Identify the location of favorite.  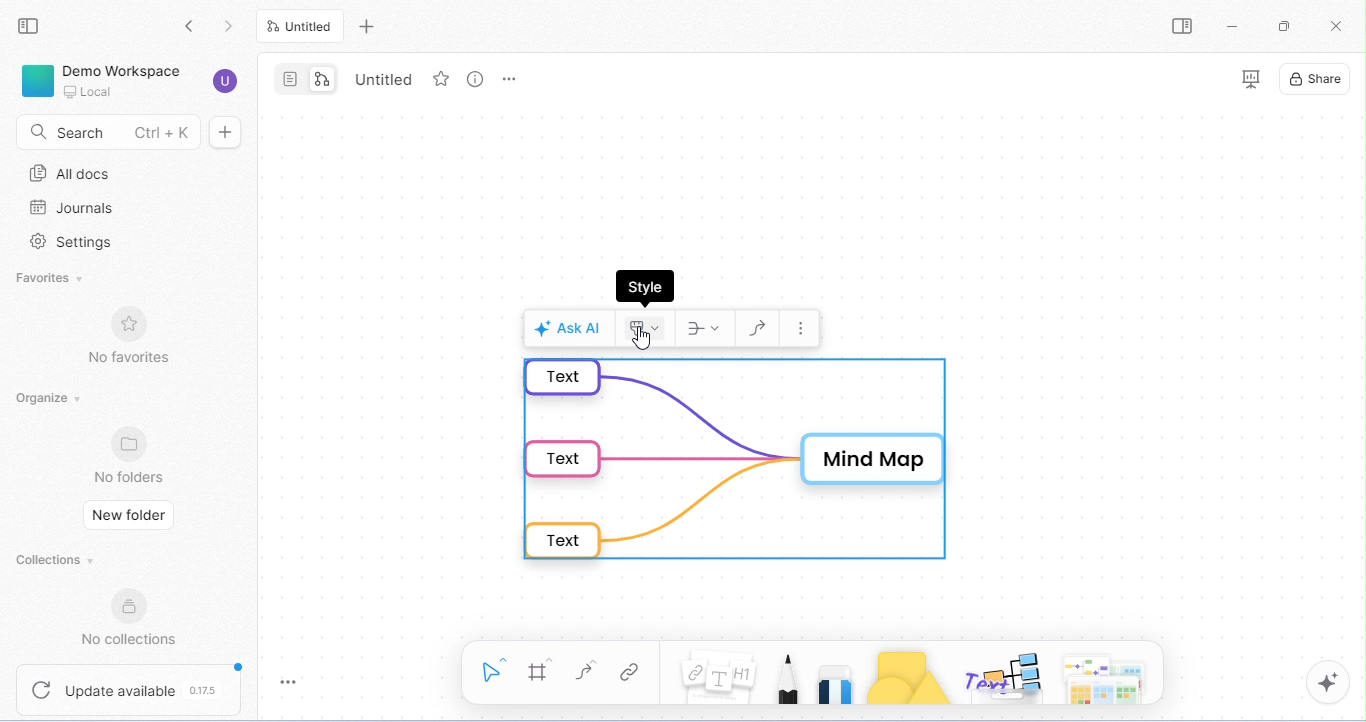
(444, 79).